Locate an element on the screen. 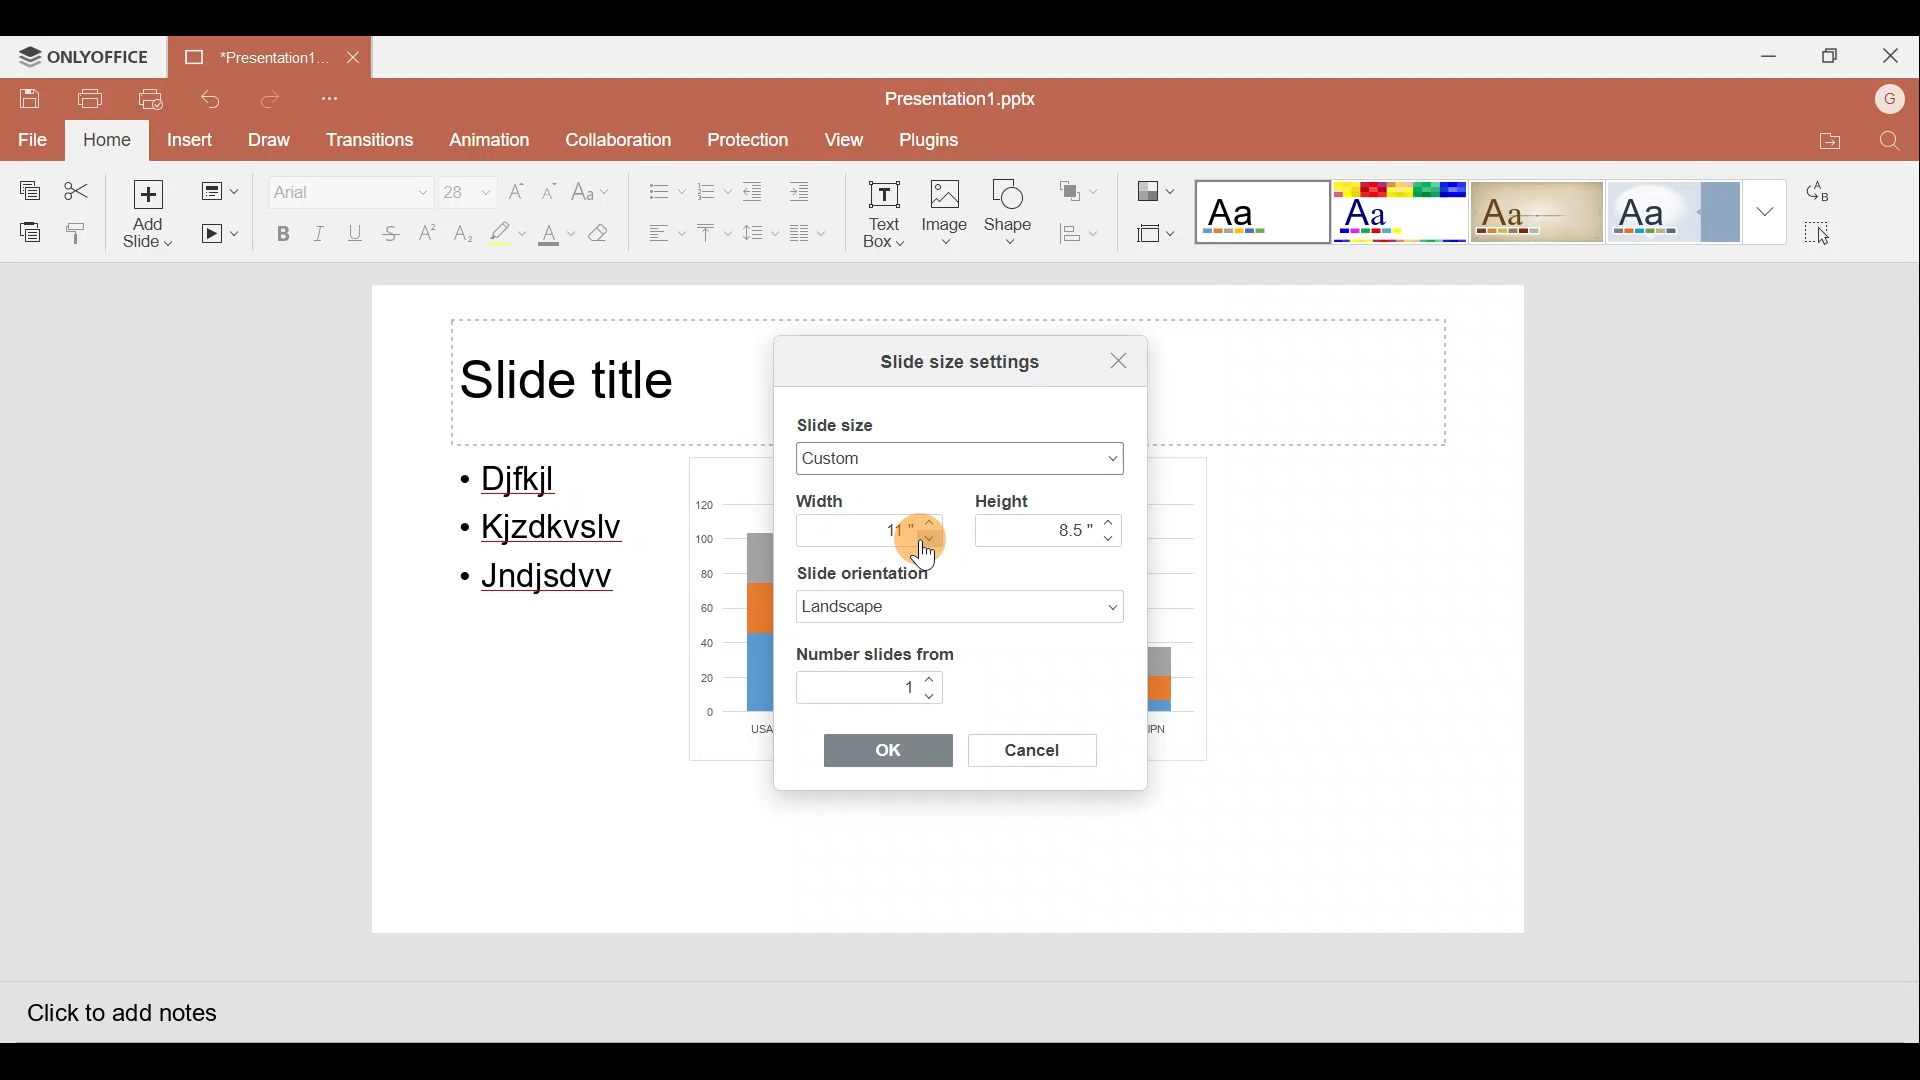 The image size is (1920, 1080). Start slideshow is located at coordinates (220, 235).